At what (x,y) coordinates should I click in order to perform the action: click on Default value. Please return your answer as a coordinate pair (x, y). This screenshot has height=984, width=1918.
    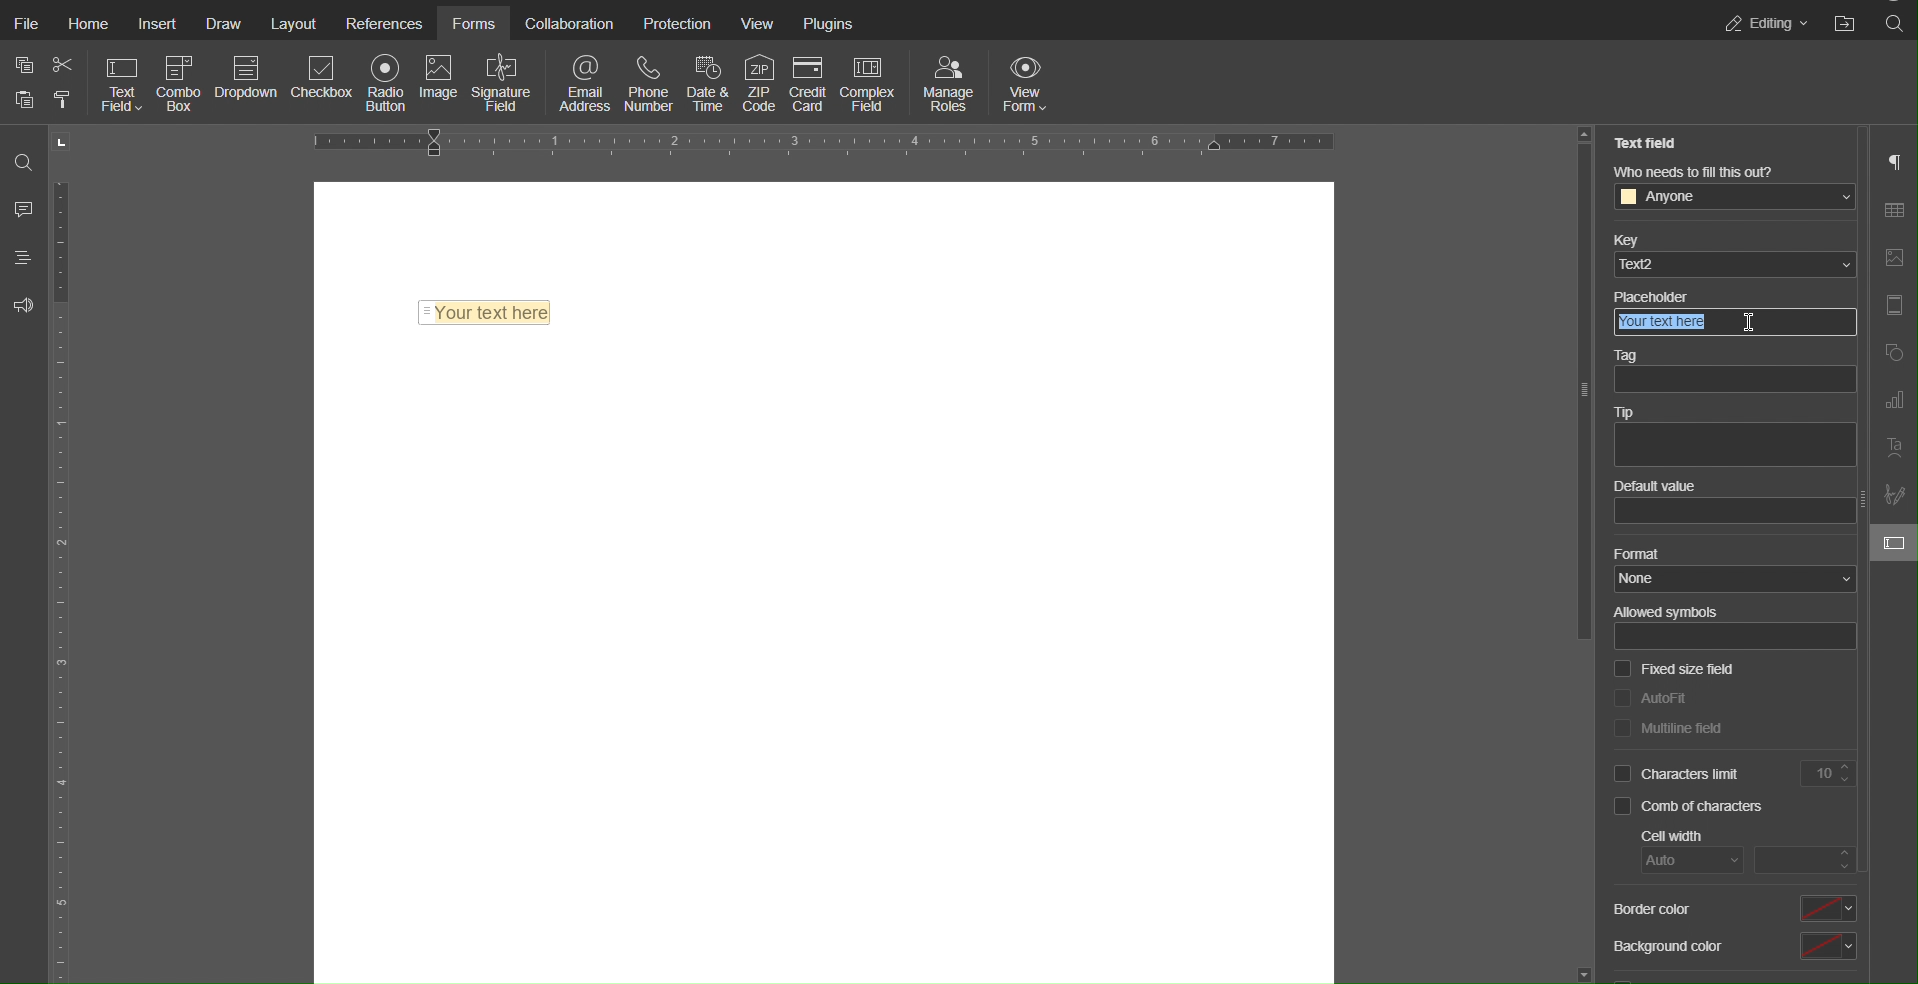
    Looking at the image, I should click on (1730, 503).